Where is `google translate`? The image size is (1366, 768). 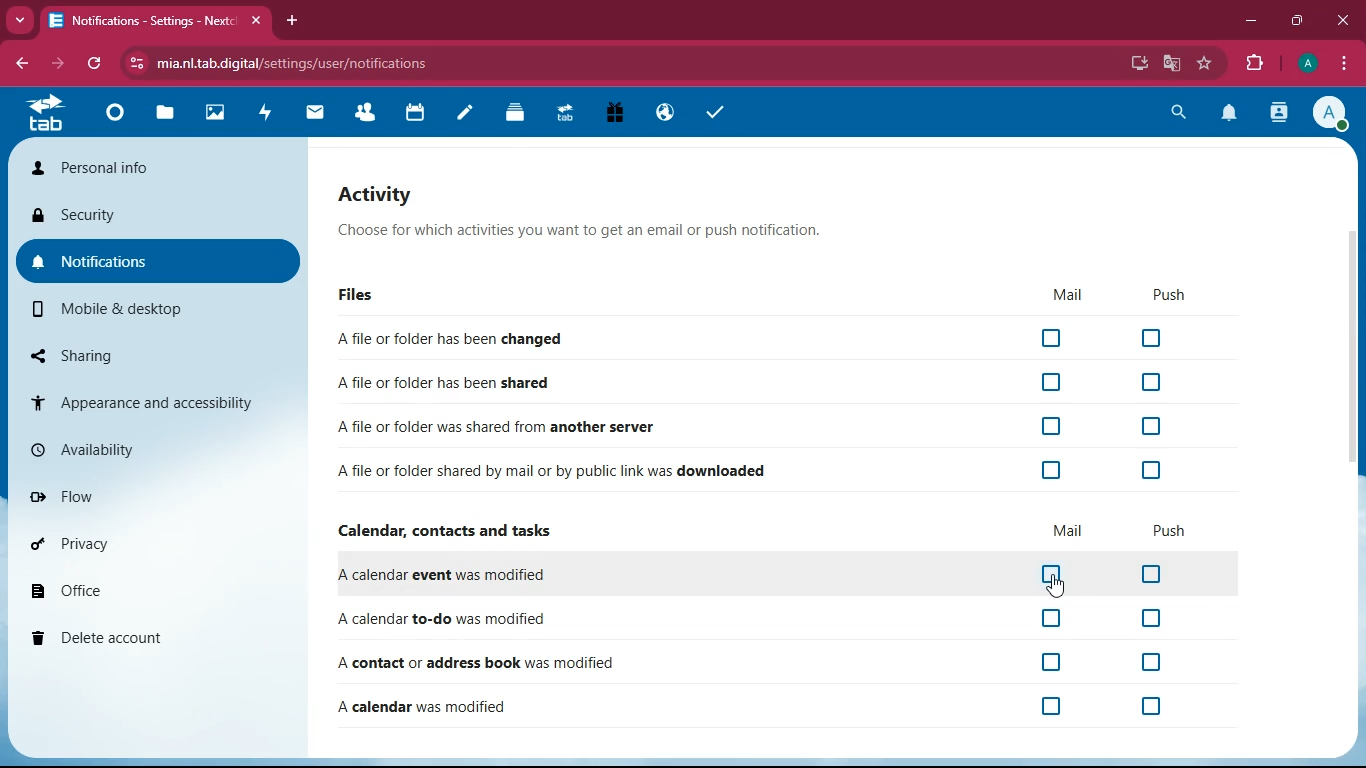
google translate is located at coordinates (1174, 61).